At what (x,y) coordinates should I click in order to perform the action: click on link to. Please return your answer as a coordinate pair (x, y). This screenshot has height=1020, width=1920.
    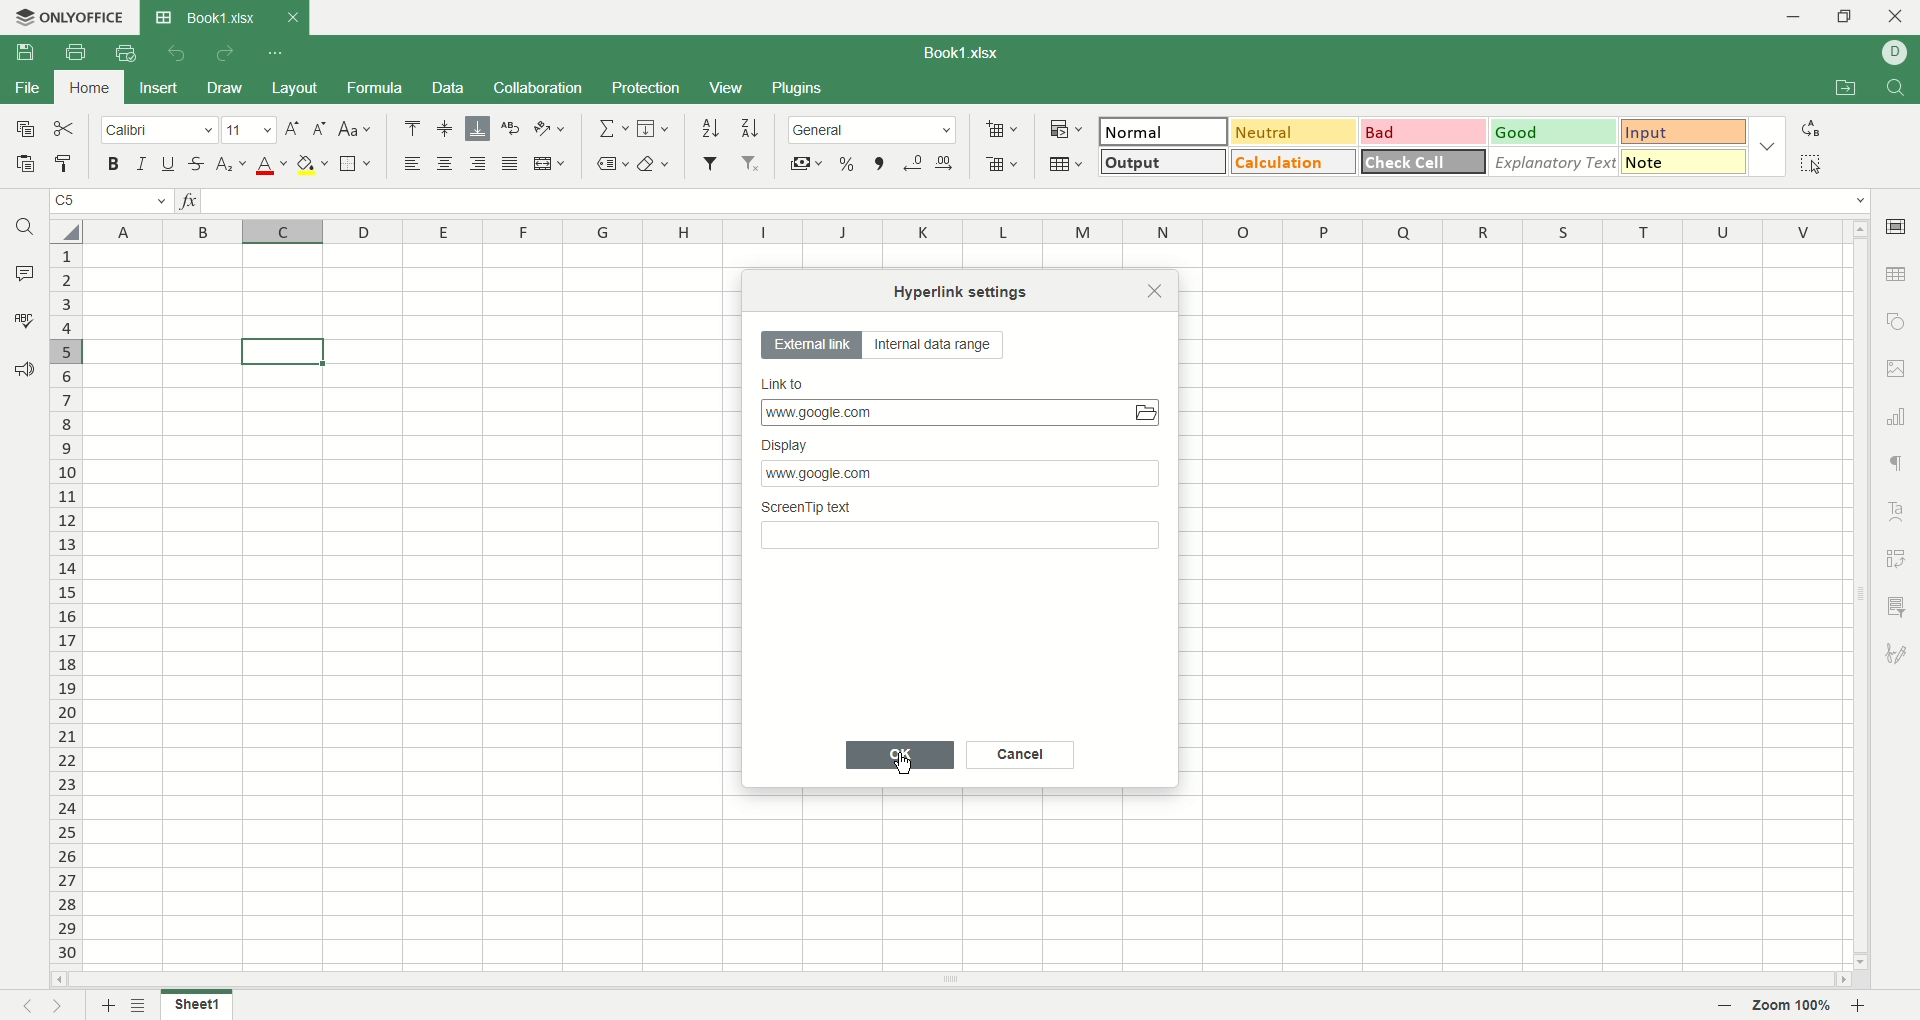
    Looking at the image, I should click on (945, 382).